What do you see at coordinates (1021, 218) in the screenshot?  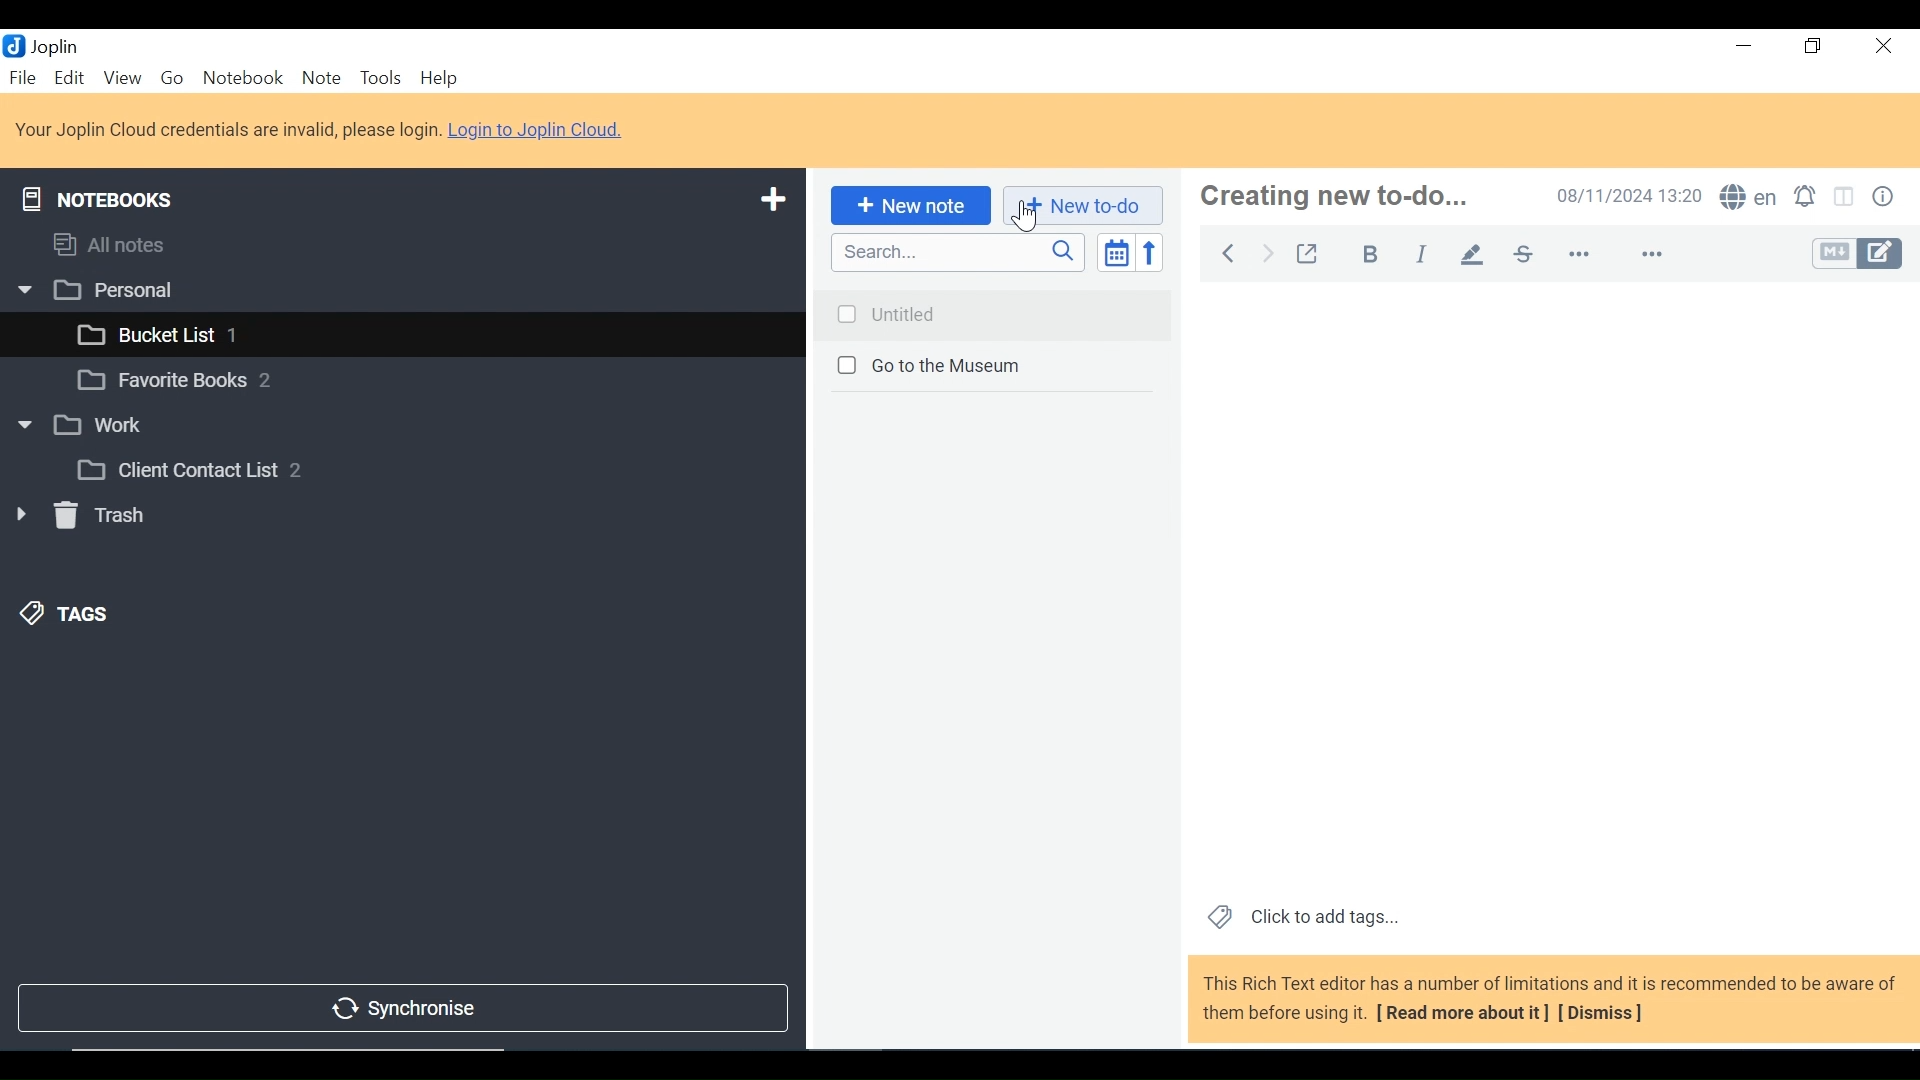 I see `cursor` at bounding box center [1021, 218].